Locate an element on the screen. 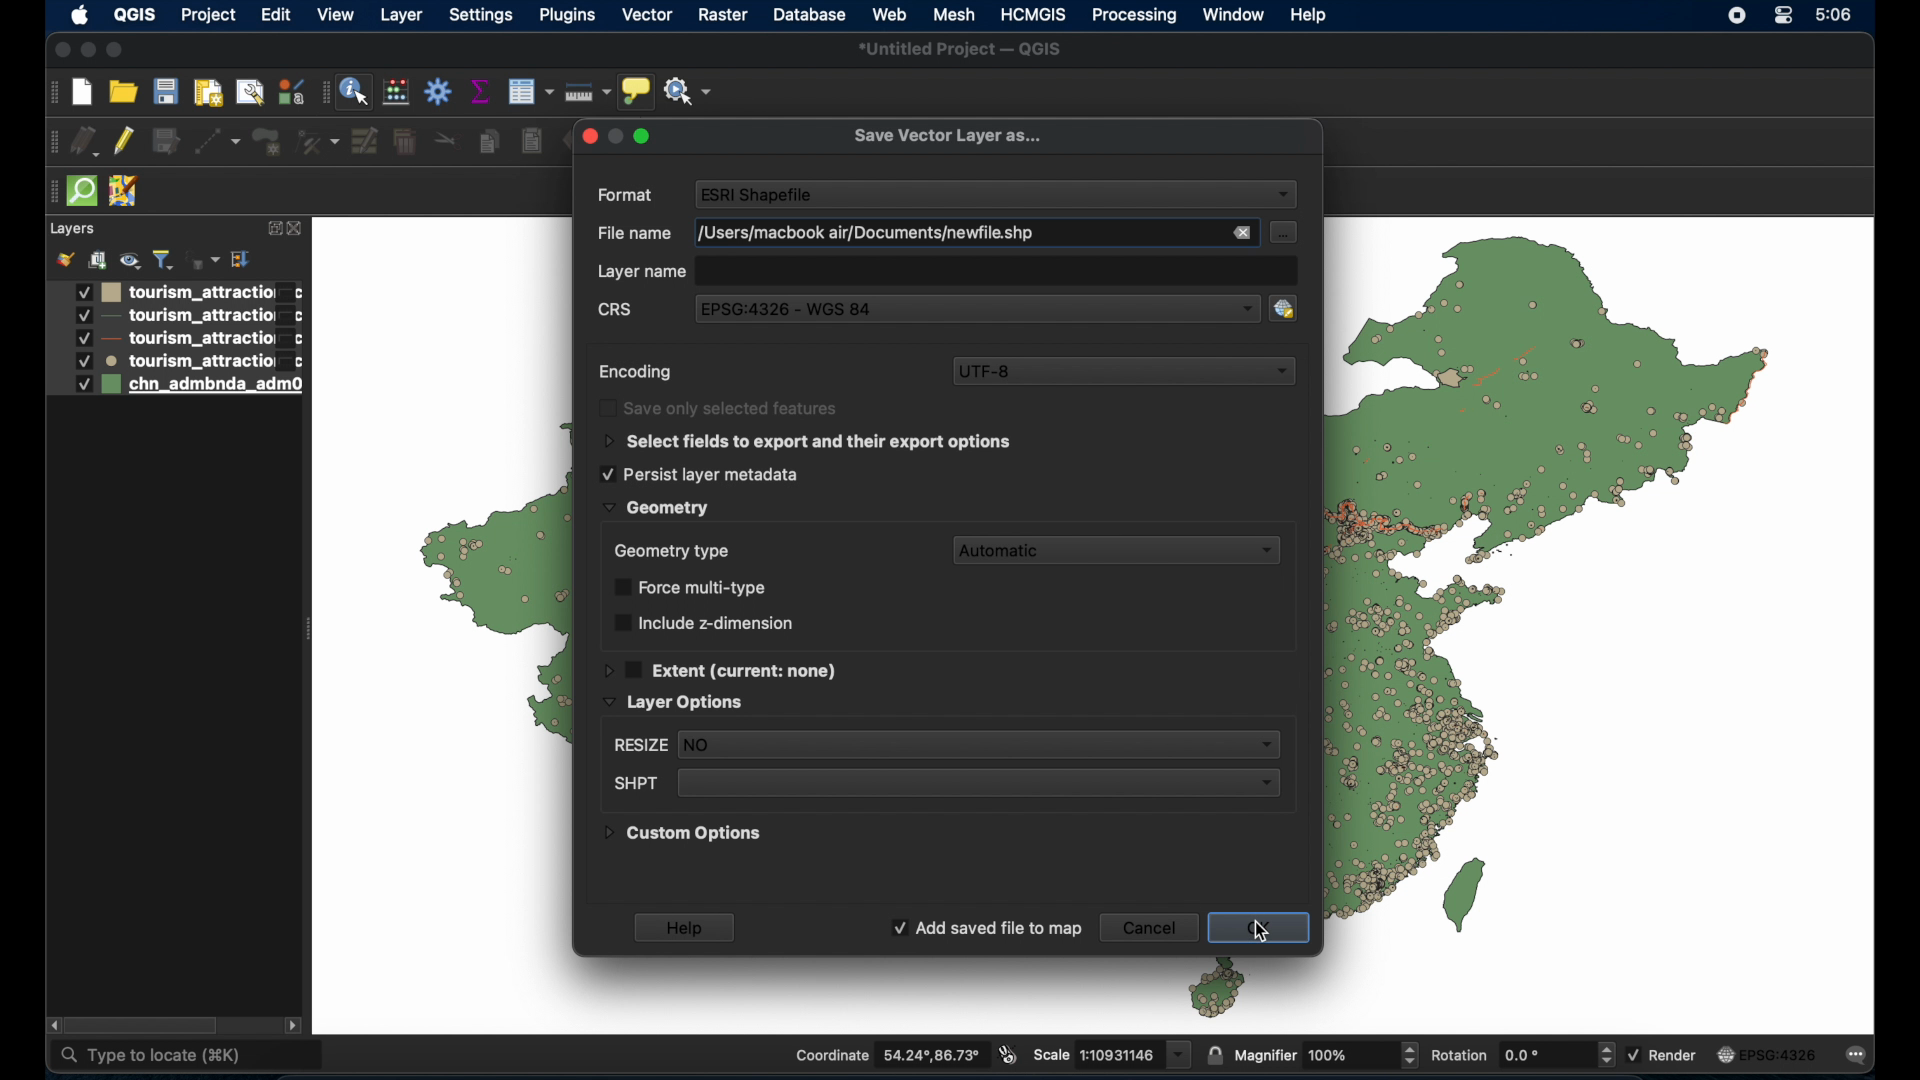 The height and width of the screenshot is (1080, 1920). edit is located at coordinates (276, 17).